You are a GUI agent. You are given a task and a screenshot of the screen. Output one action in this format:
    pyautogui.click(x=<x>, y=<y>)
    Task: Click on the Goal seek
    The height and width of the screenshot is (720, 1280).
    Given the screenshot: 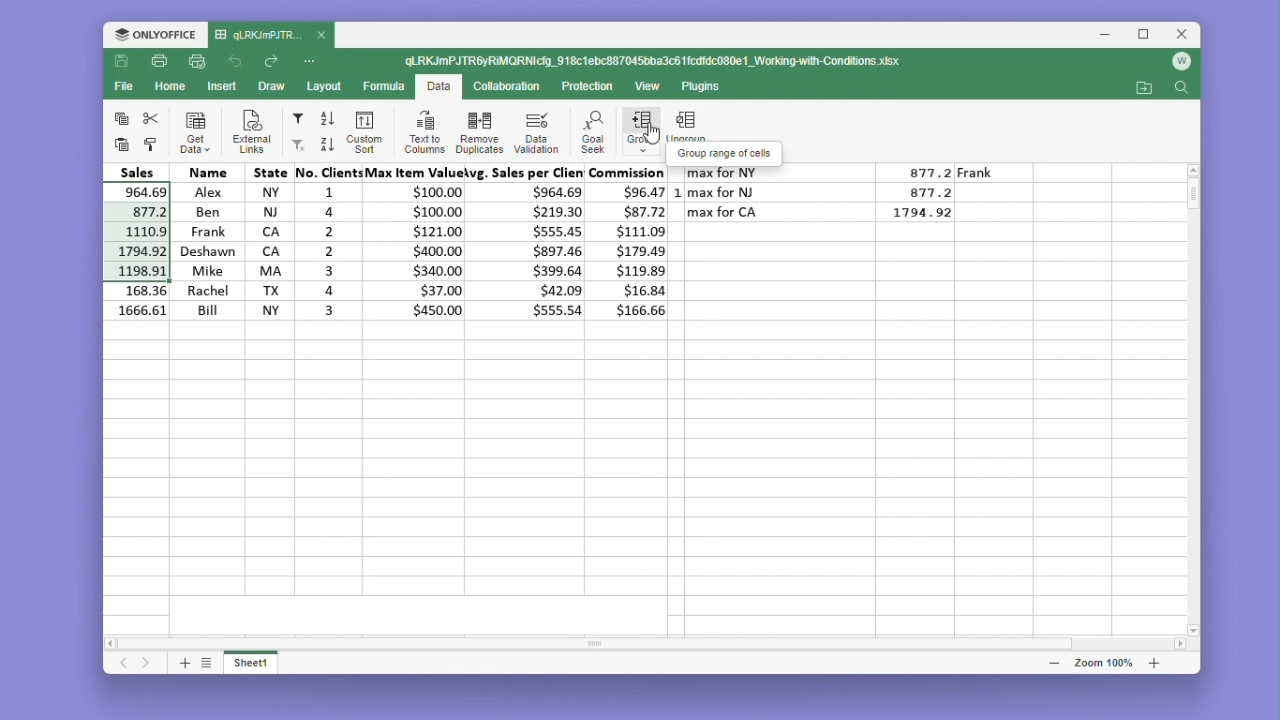 What is the action you would take?
    pyautogui.click(x=591, y=132)
    